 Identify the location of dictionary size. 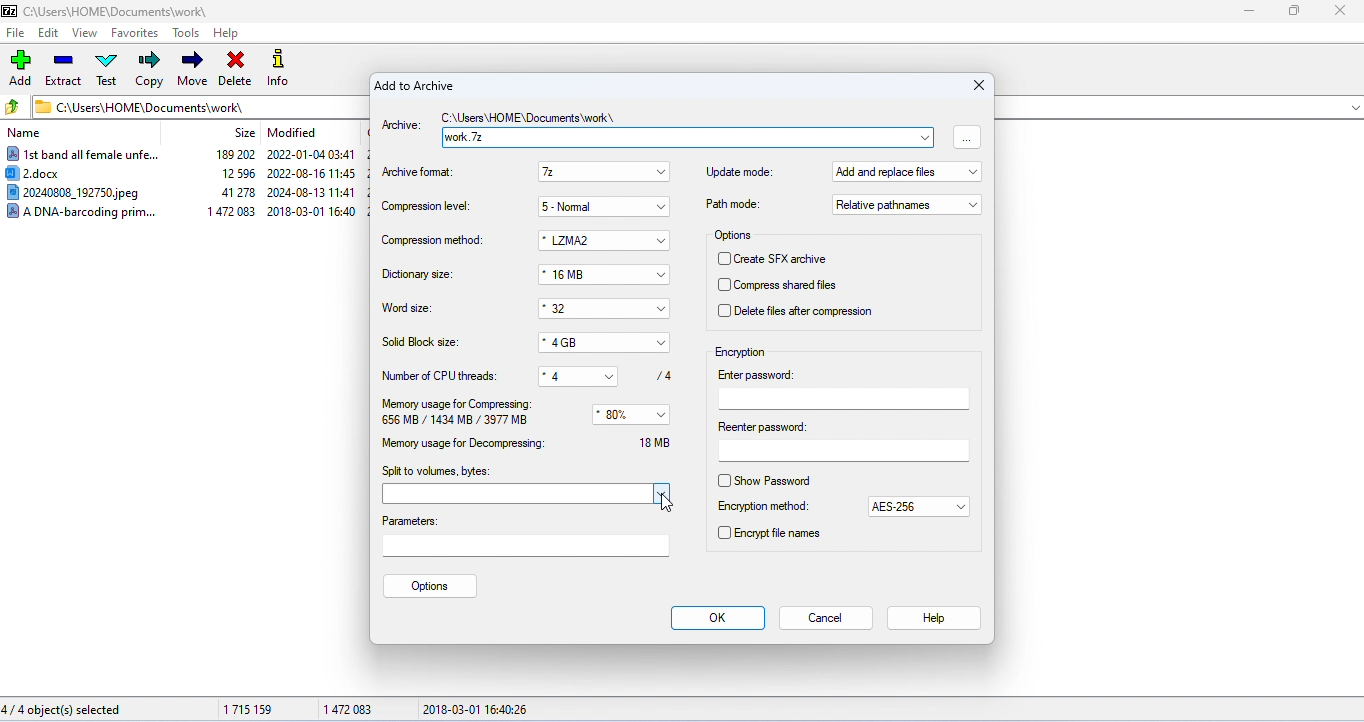
(419, 275).